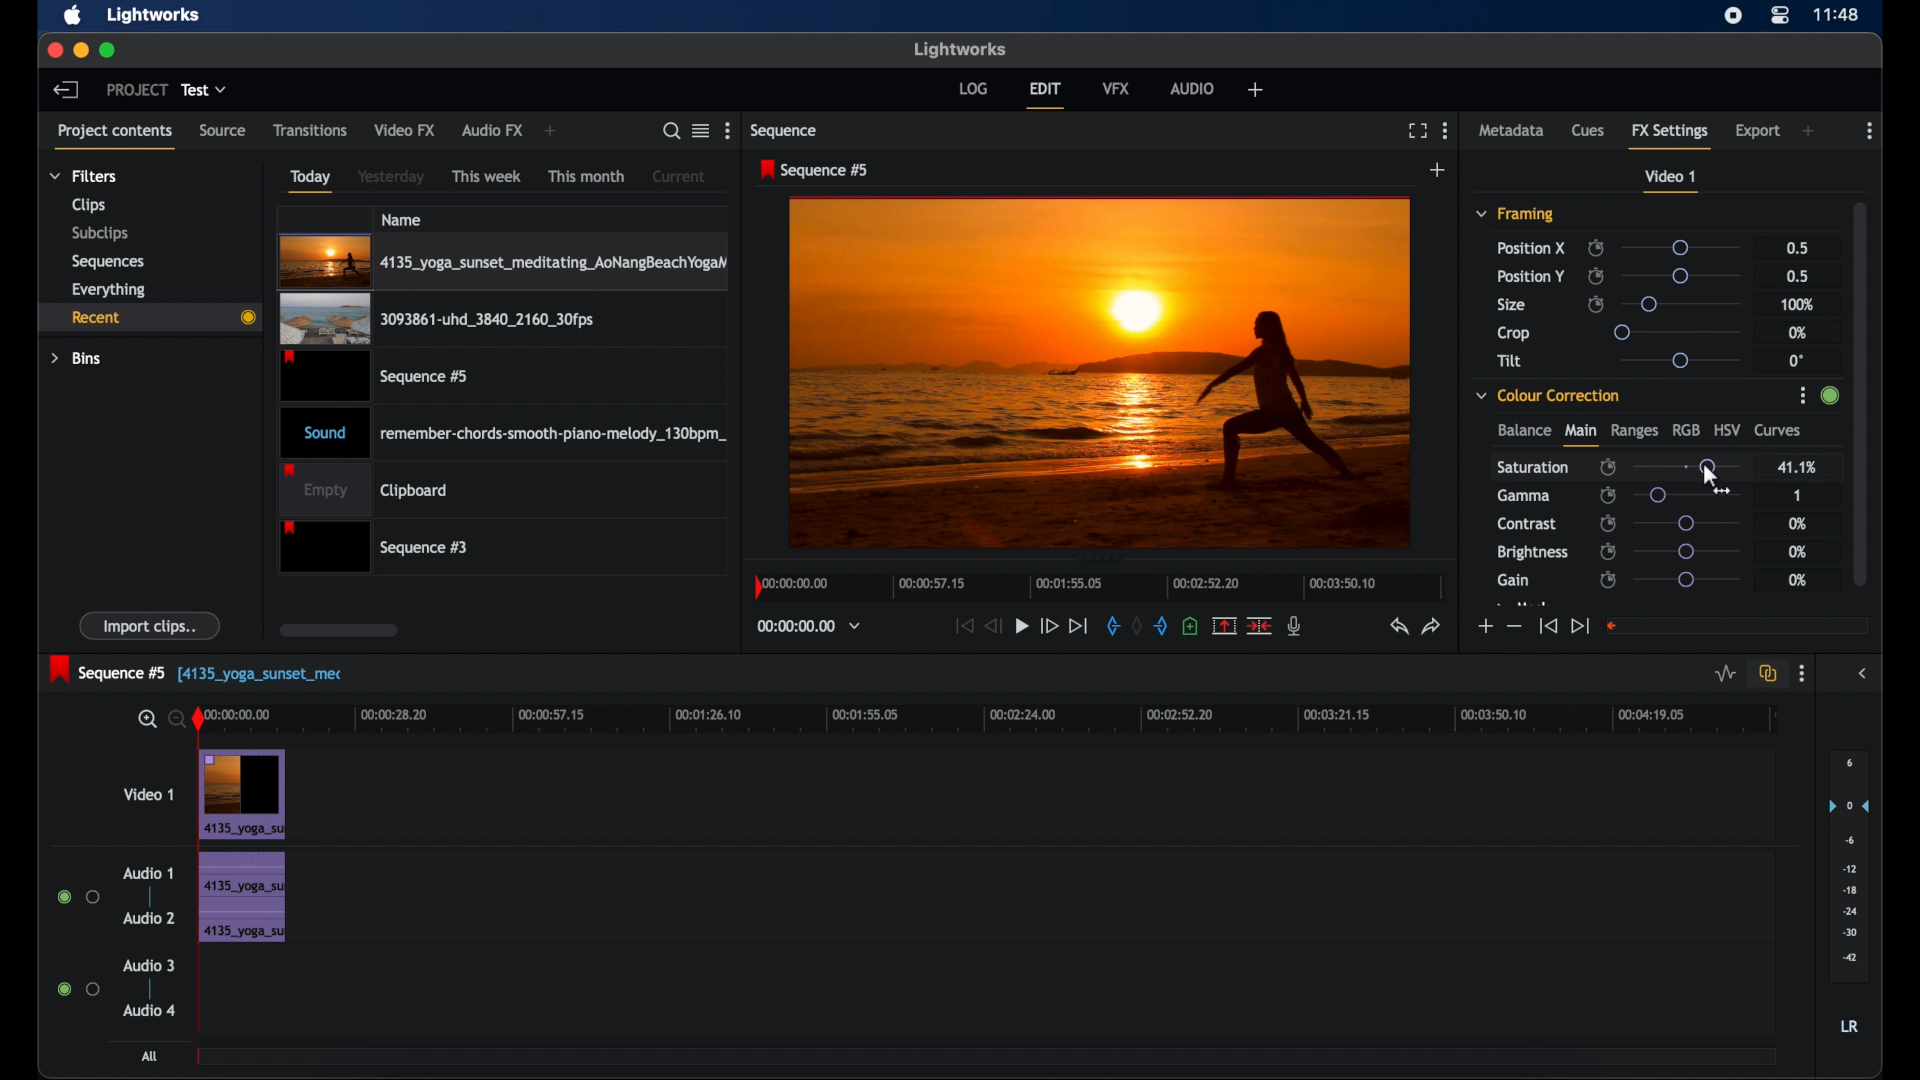 This screenshot has height=1080, width=1920. What do you see at coordinates (1727, 429) in the screenshot?
I see `hsv` at bounding box center [1727, 429].